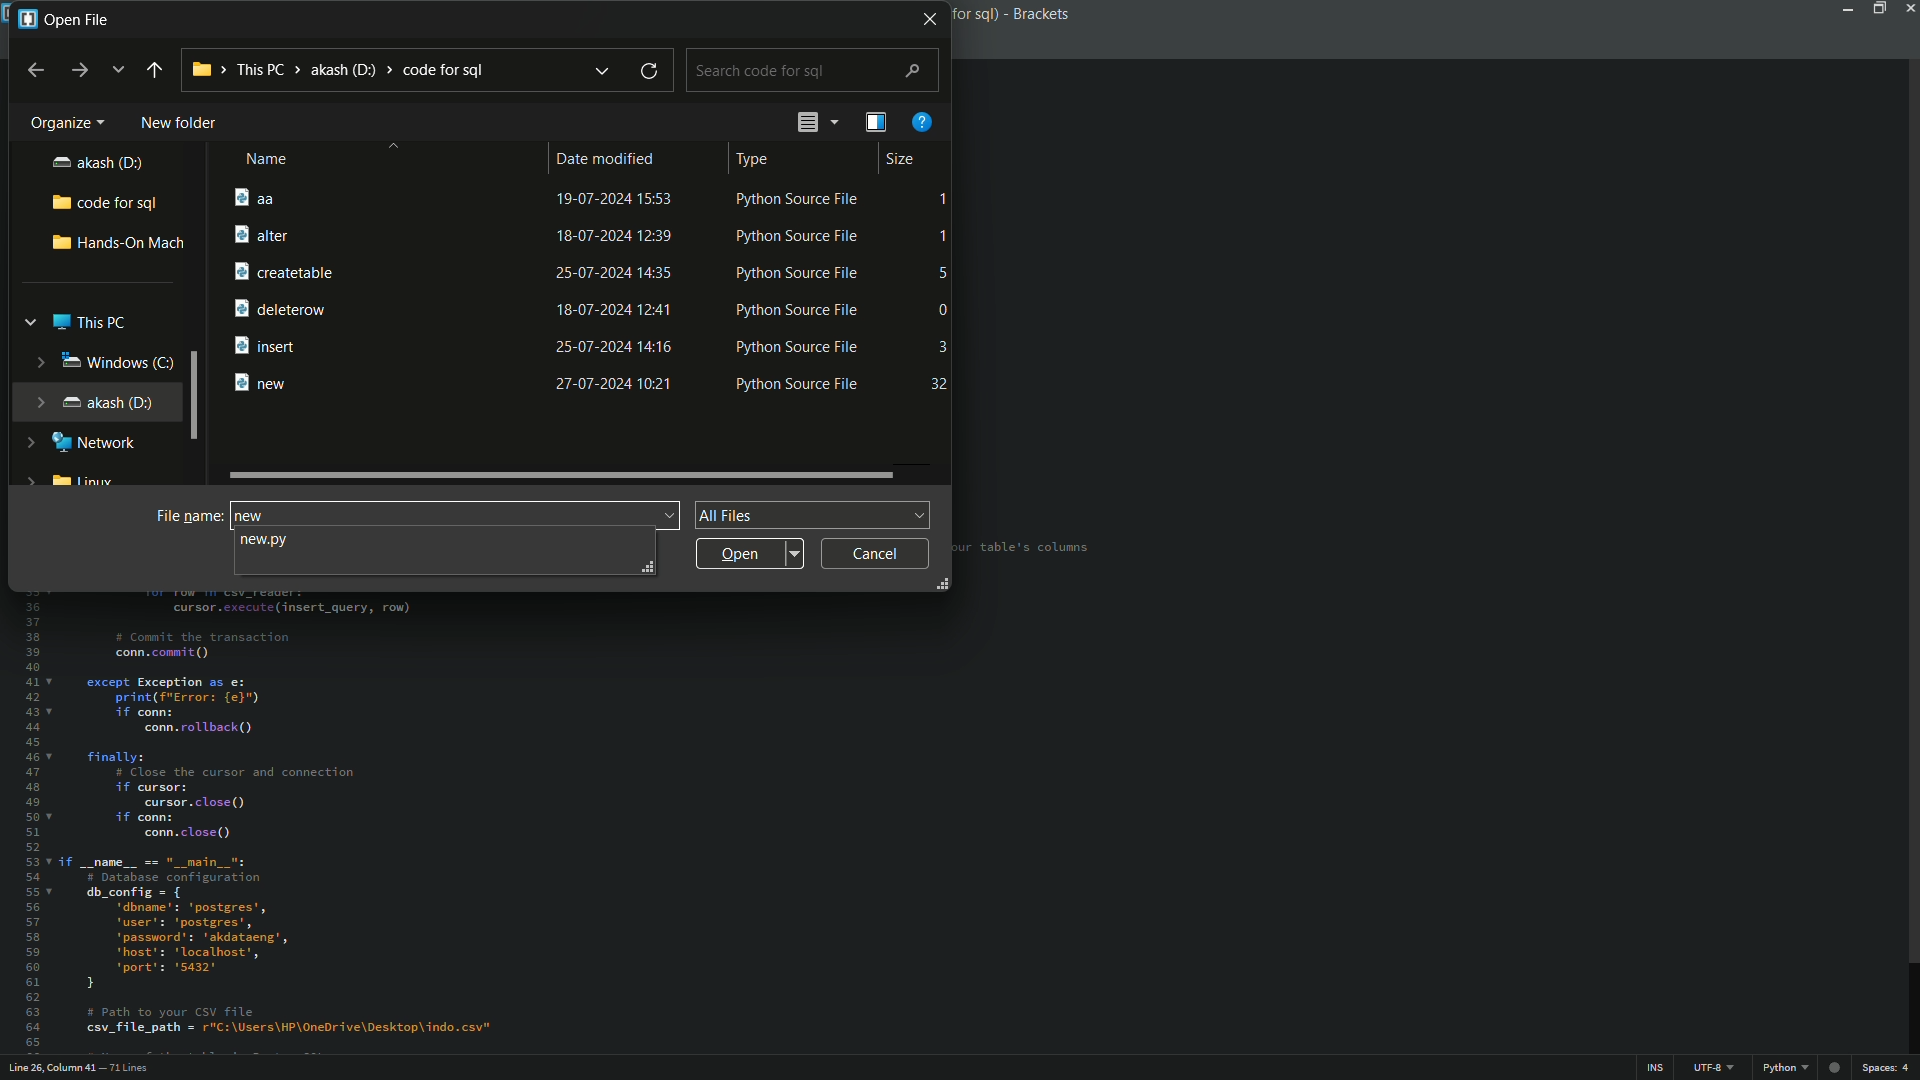 This screenshot has height=1080, width=1920. Describe the element at coordinates (78, 20) in the screenshot. I see `open file window` at that location.